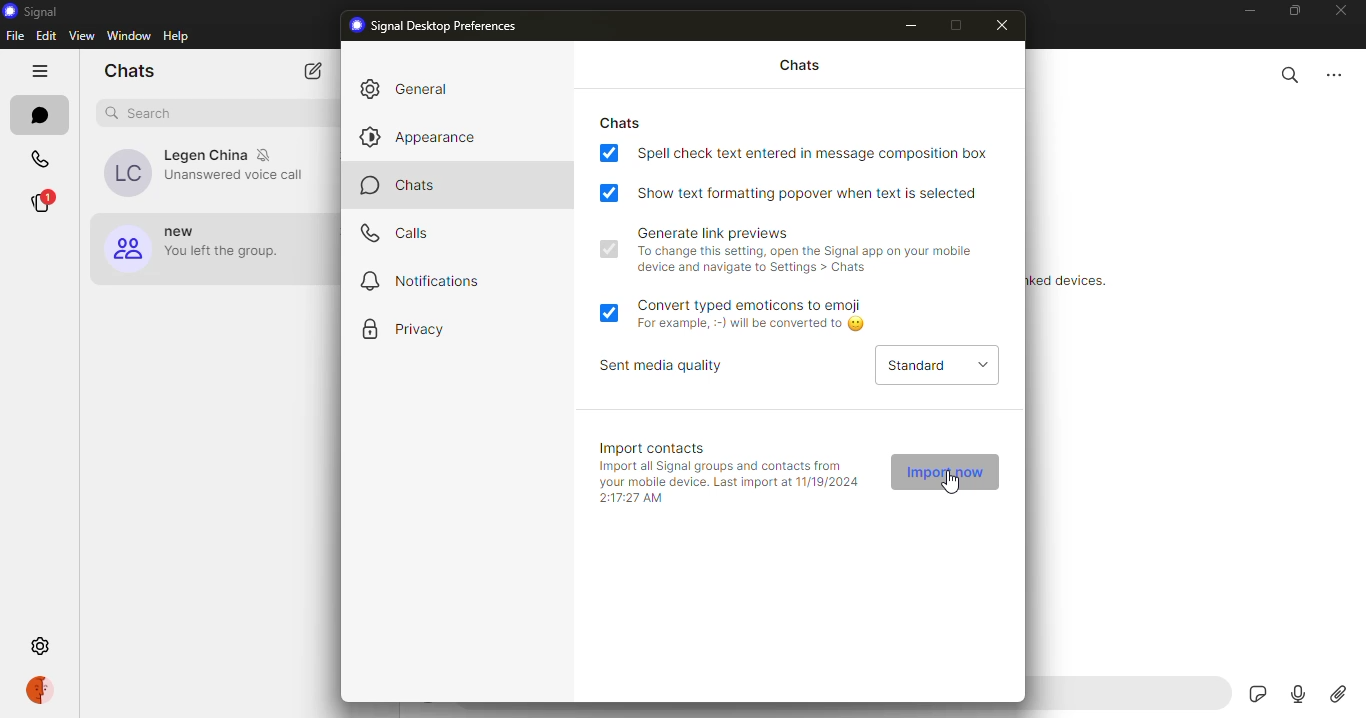  What do you see at coordinates (314, 69) in the screenshot?
I see `new chat` at bounding box center [314, 69].